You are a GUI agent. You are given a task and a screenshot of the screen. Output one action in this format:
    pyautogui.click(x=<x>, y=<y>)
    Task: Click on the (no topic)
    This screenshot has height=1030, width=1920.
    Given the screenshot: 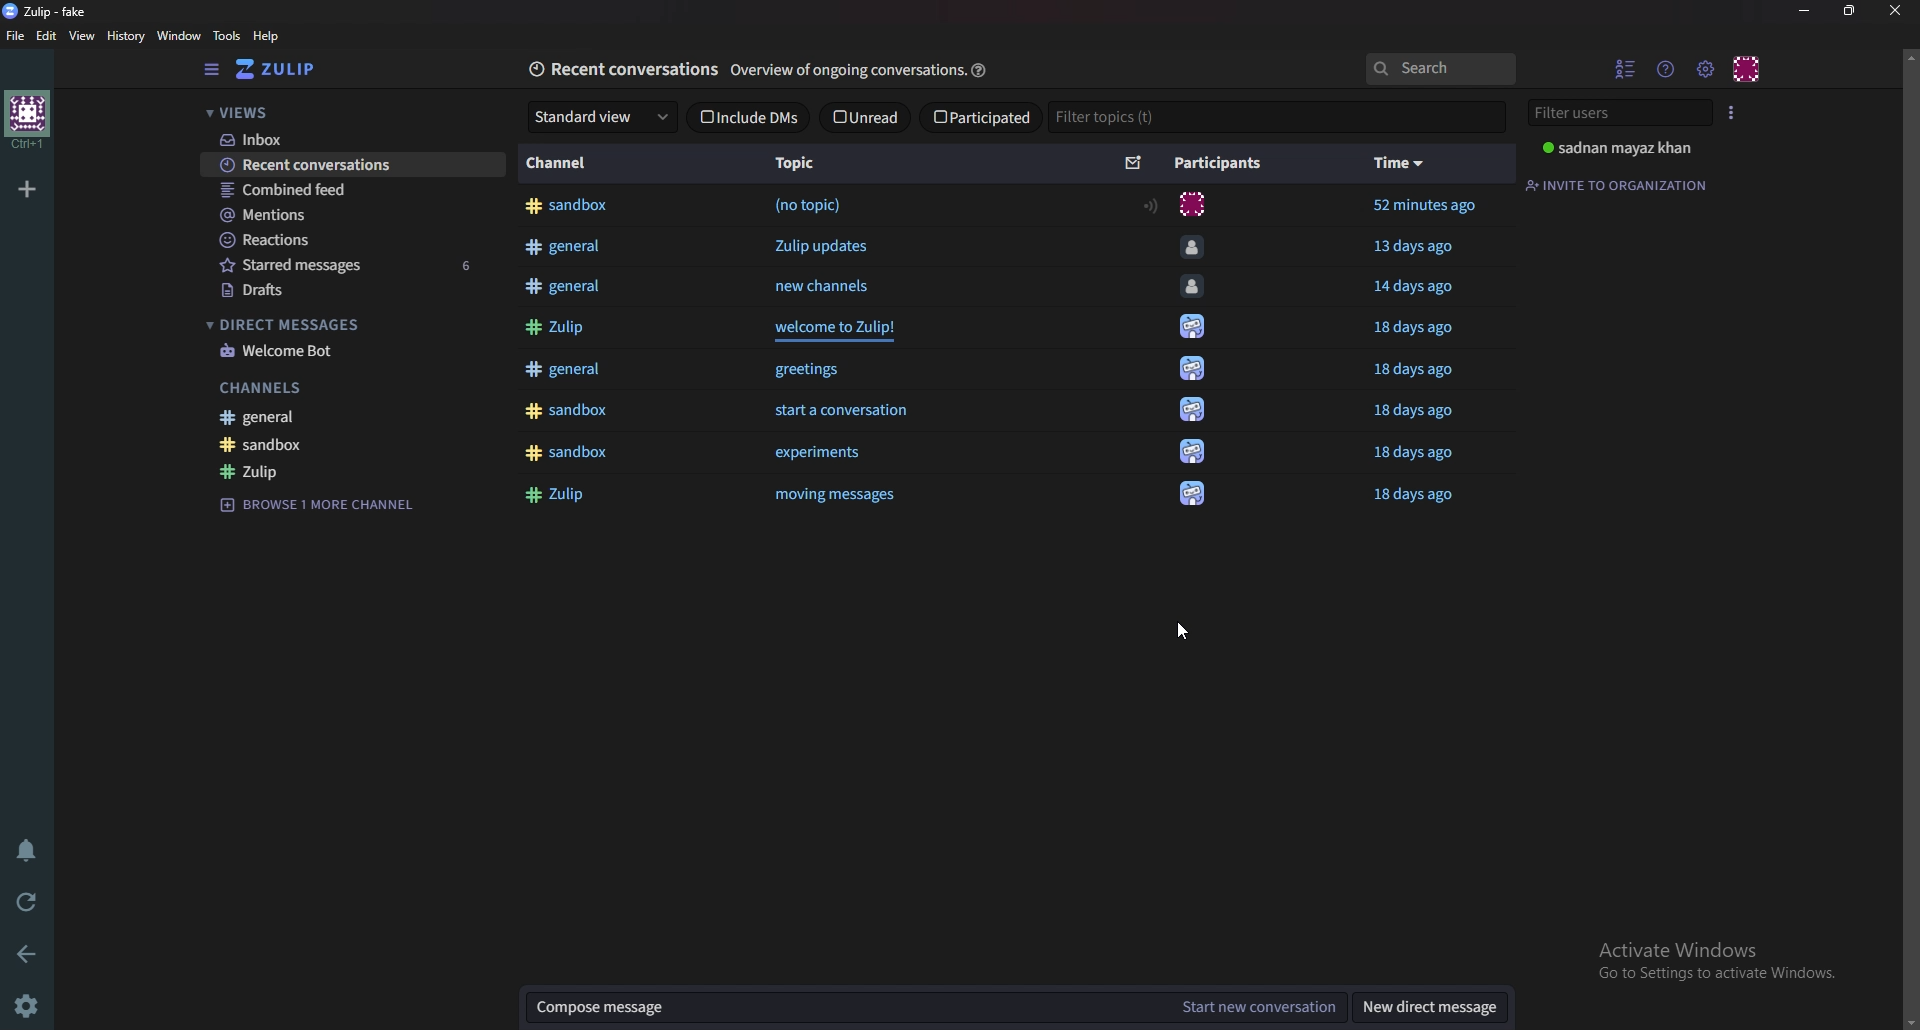 What is the action you would take?
    pyautogui.click(x=808, y=205)
    